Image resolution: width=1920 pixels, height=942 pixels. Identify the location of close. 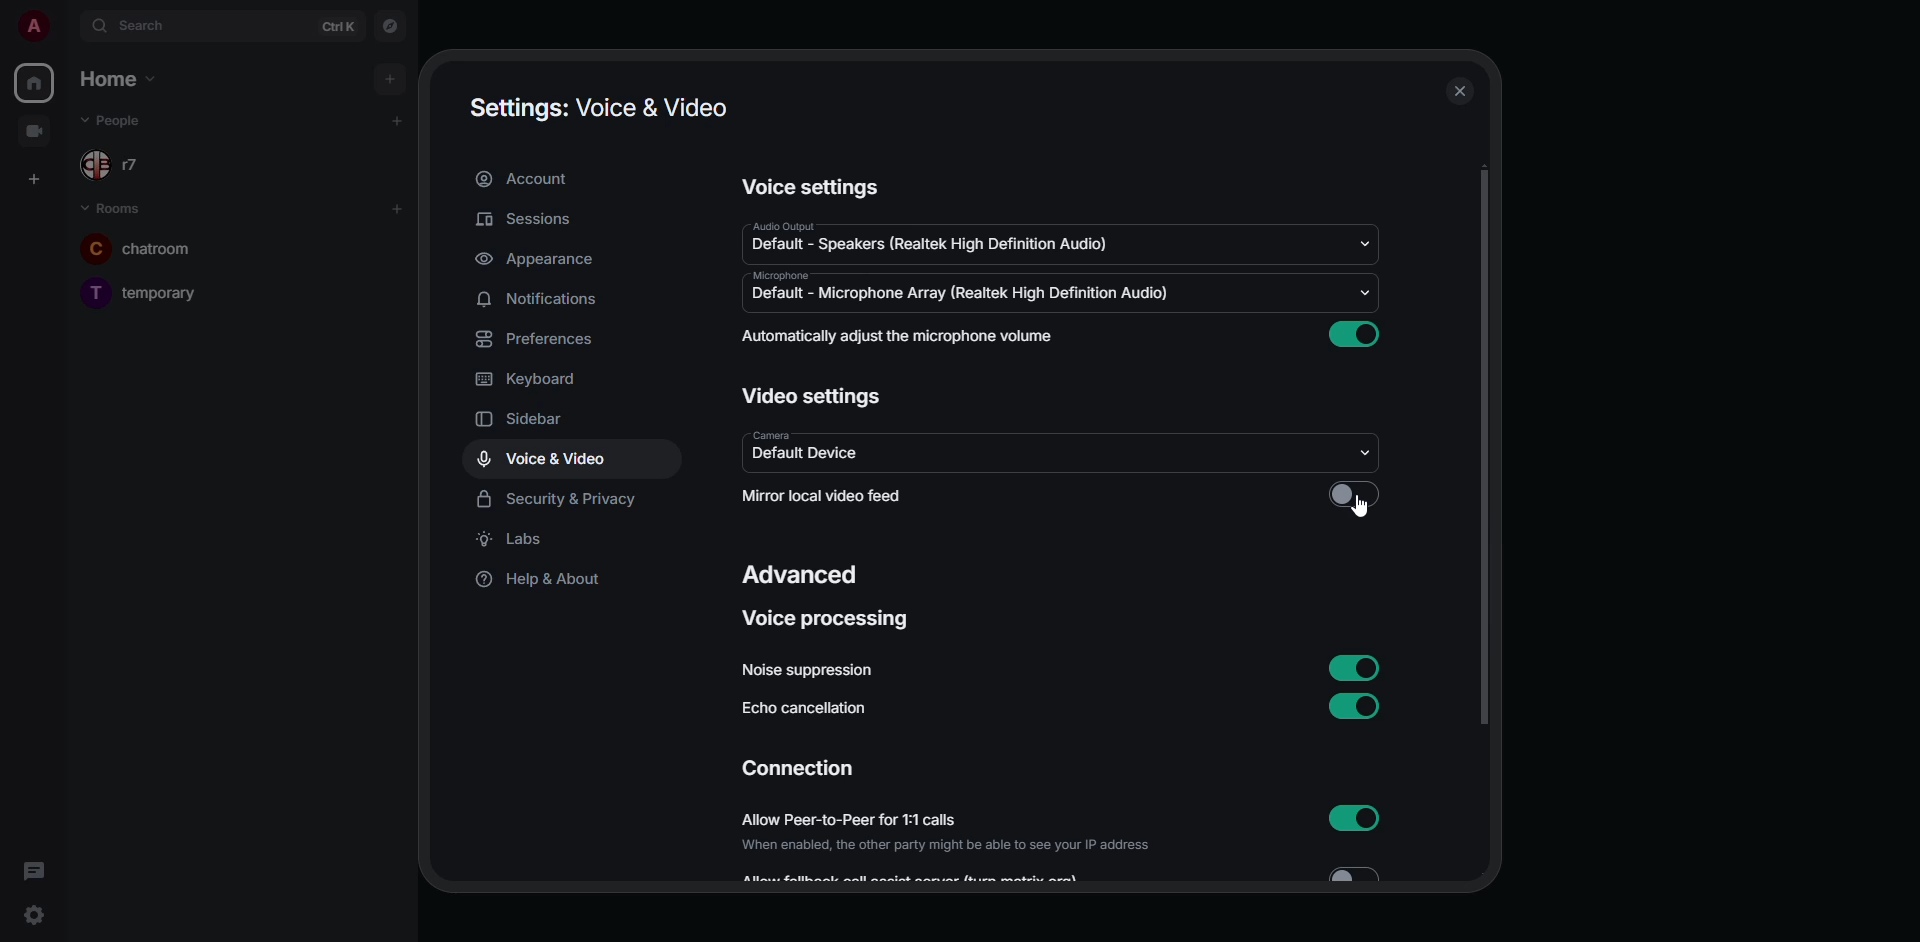
(1459, 94).